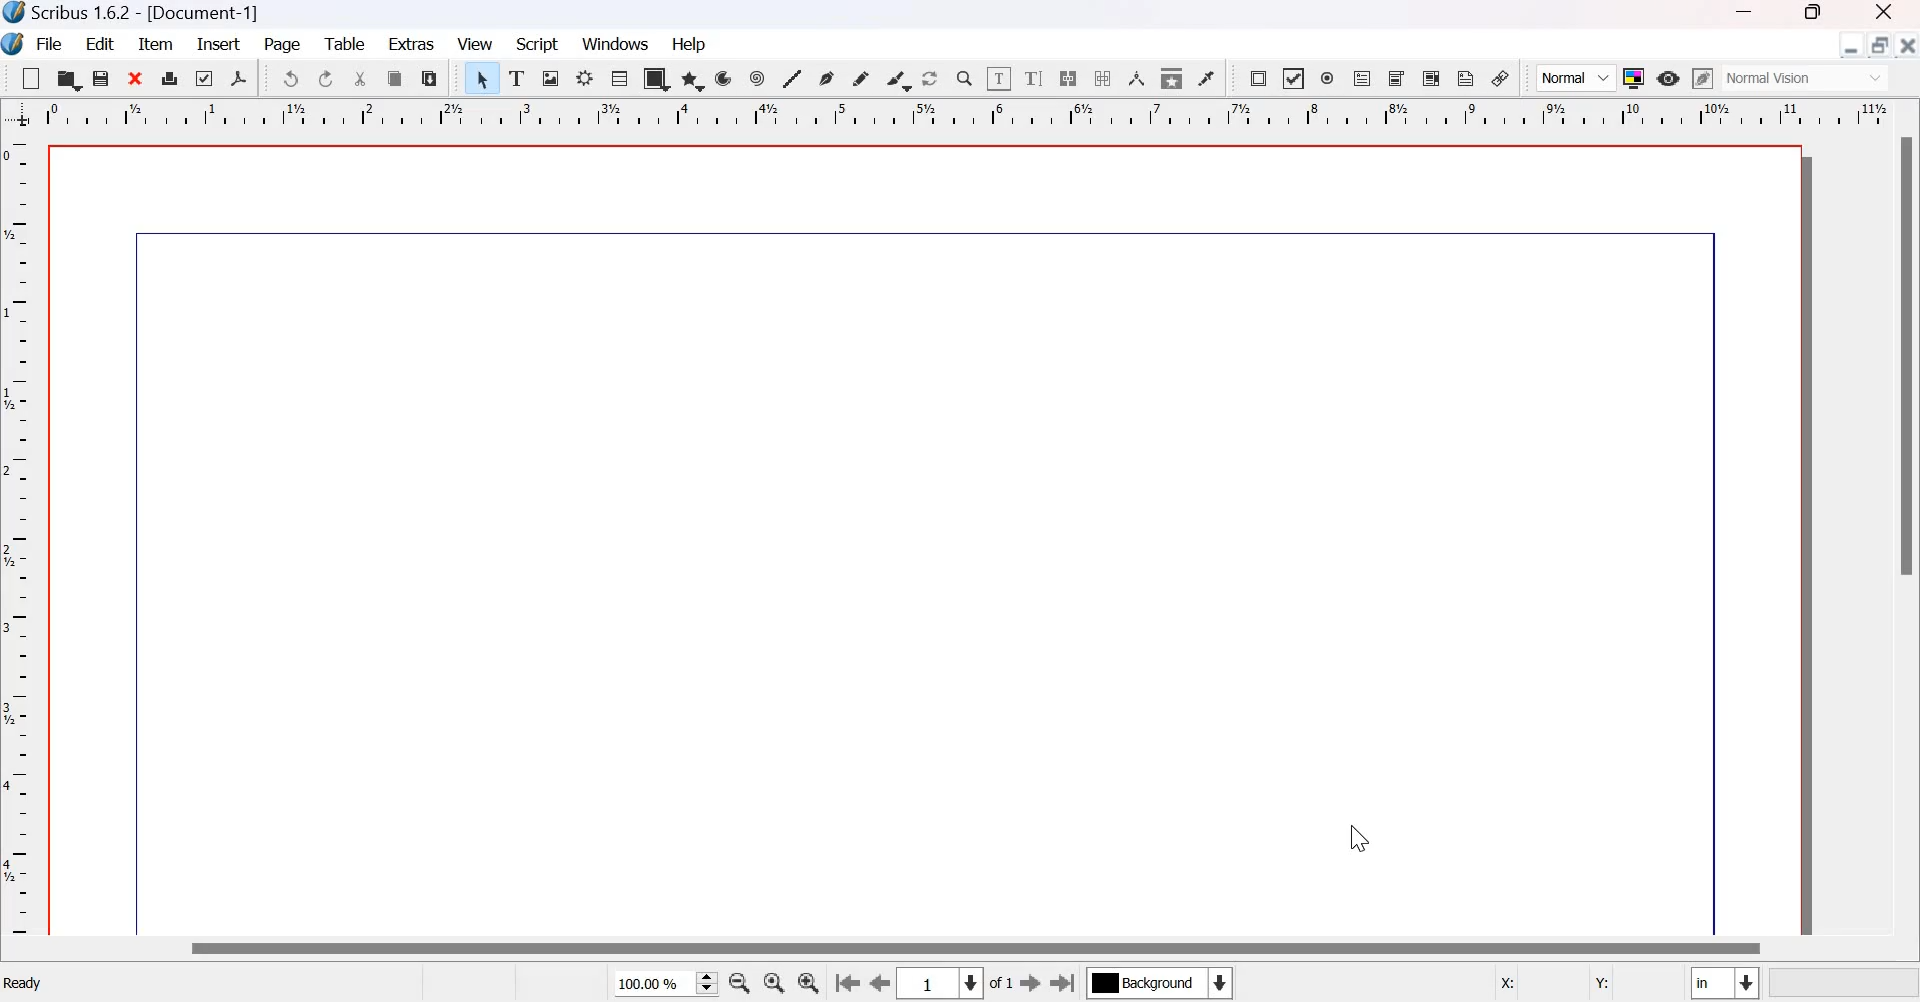 This screenshot has width=1920, height=1002. I want to click on View, so click(477, 42).